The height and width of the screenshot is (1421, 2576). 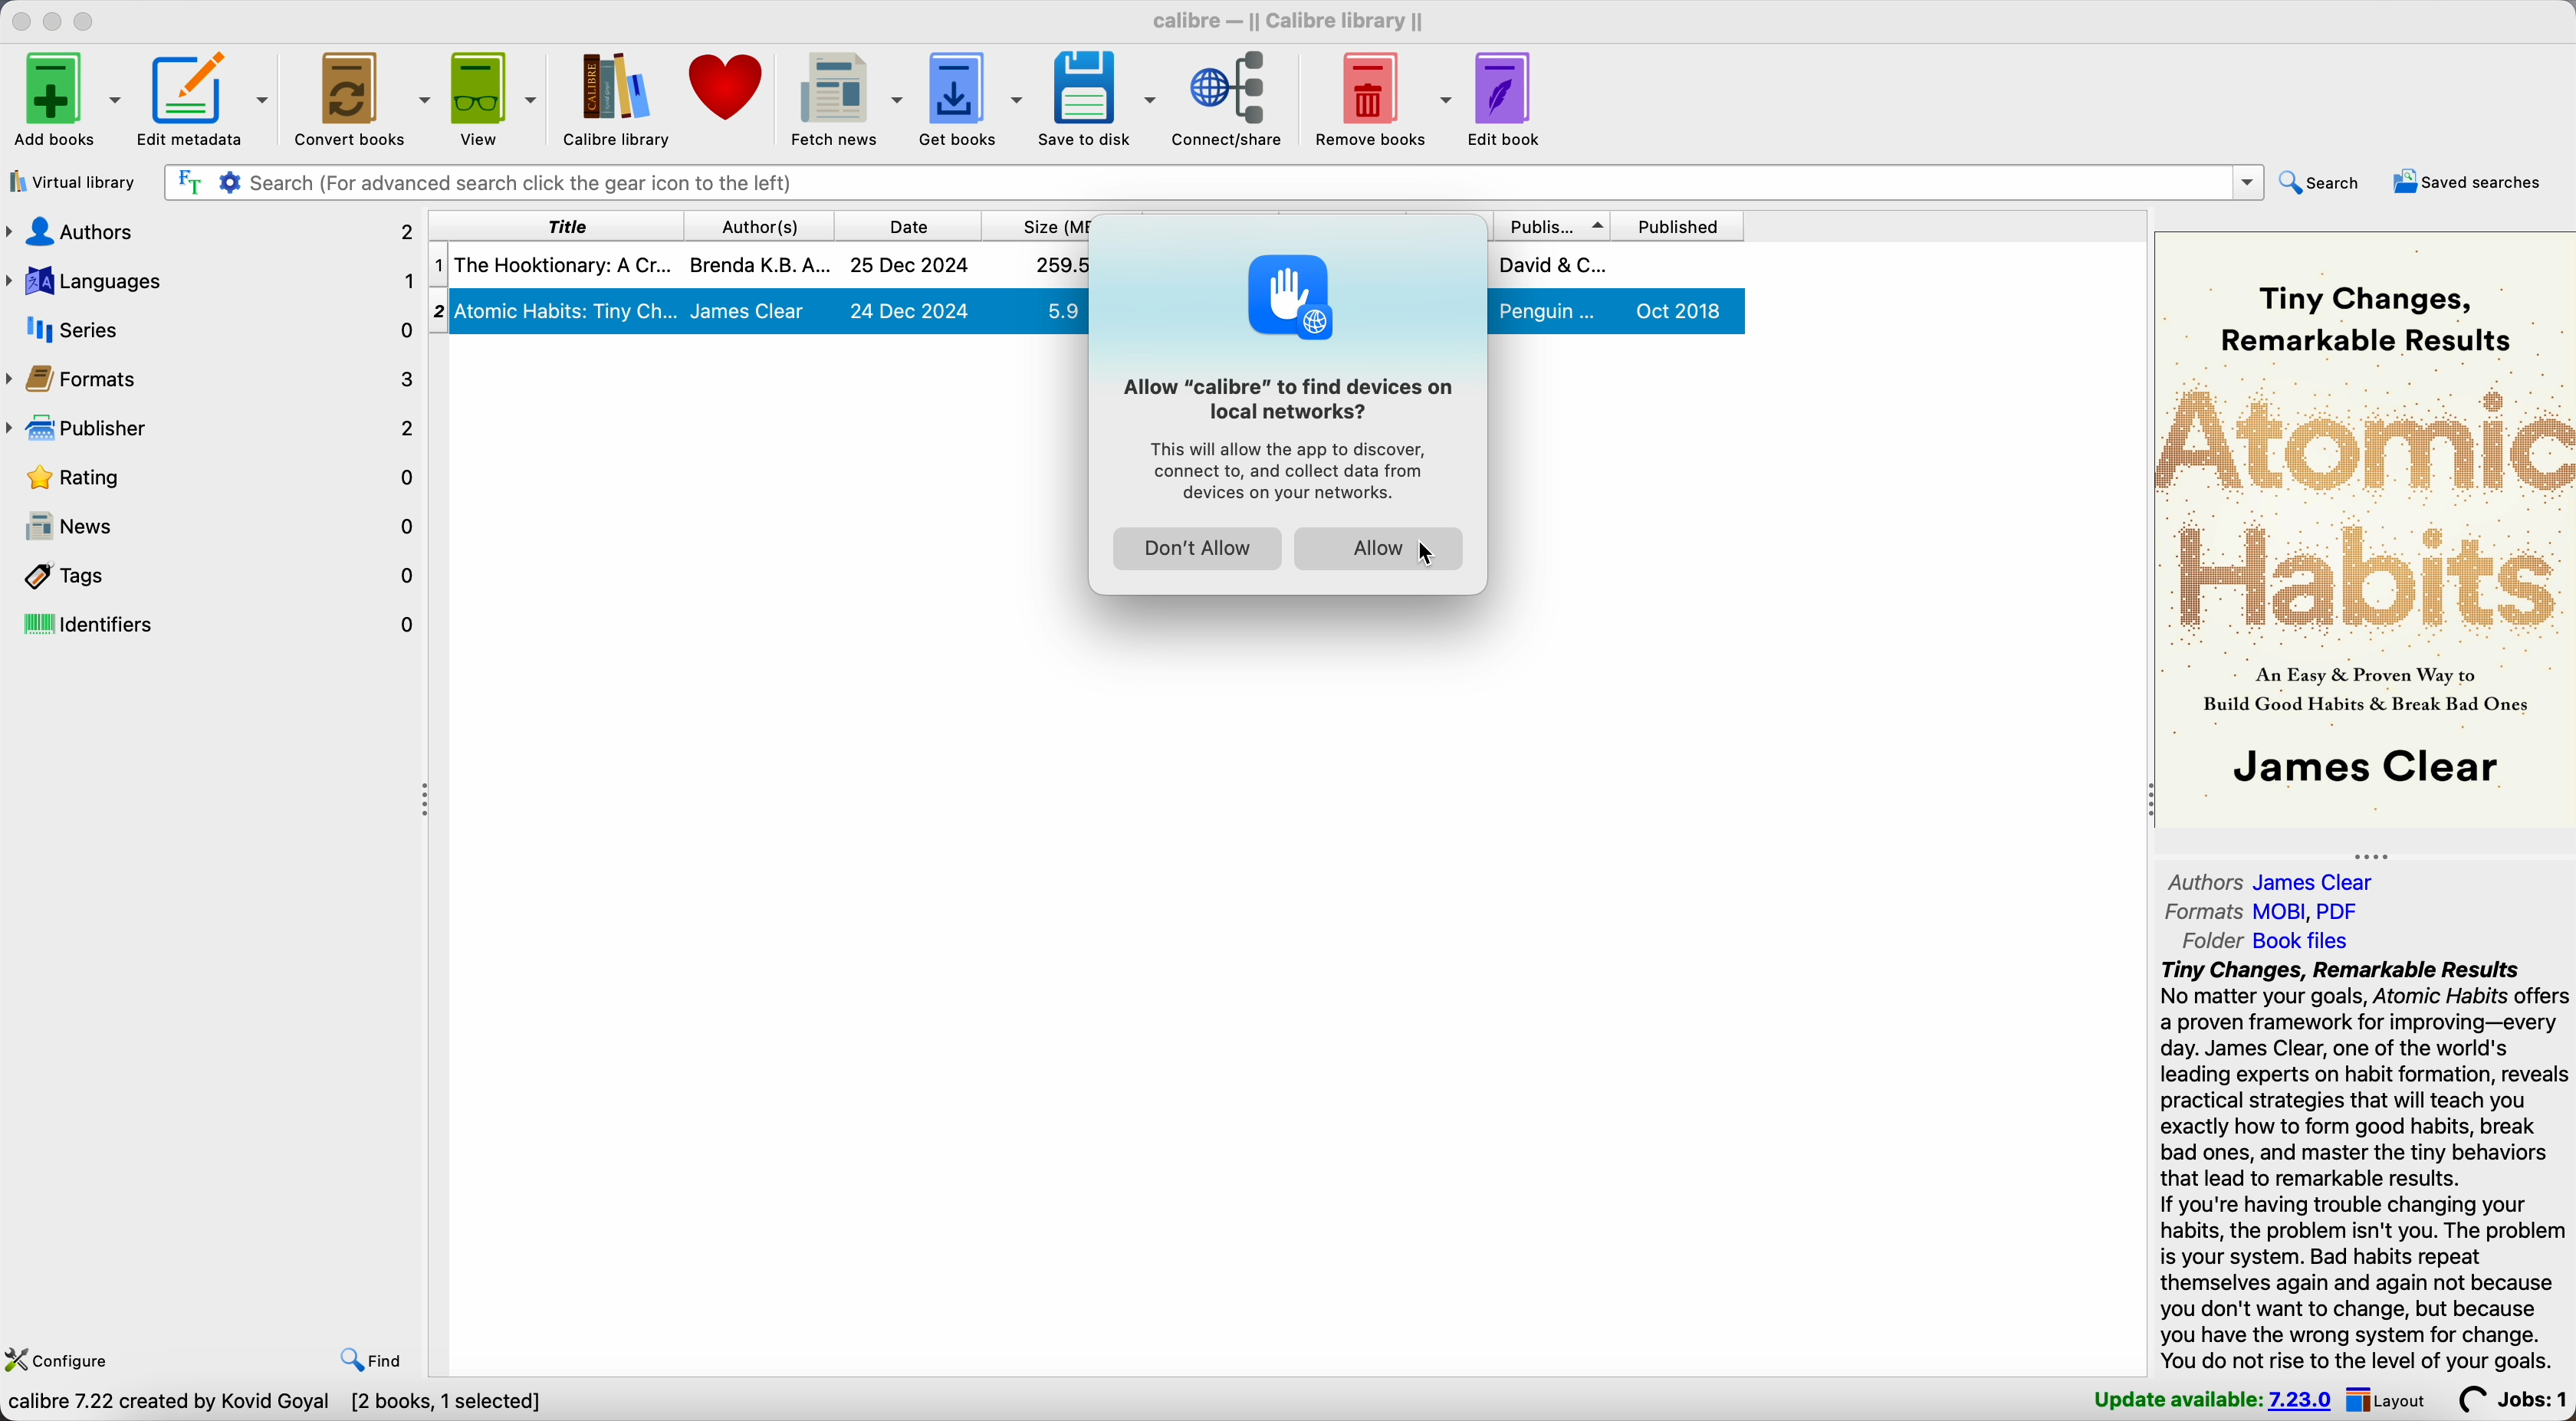 I want to click on Tiny Changes, Remarkable ResultsNo matter your goals, Atomic Habits offersa proven framework for improving—everyday. James Clear, one of the world'sleading experts on habit formation, revealspractical strategies that will teach youexactly how to form good habits, breakbad ones, and master the tiny behaviorsthat lead to remarkable results.If you're having trouble changing yourhabits, the problem isn't you. The problemis your system. Bad habits repeatthemselves again and again not becauseyou don't want to change, but becauseyou have the wrong system for change.You do not rise to the level of your goals., so click(x=2365, y=1165).